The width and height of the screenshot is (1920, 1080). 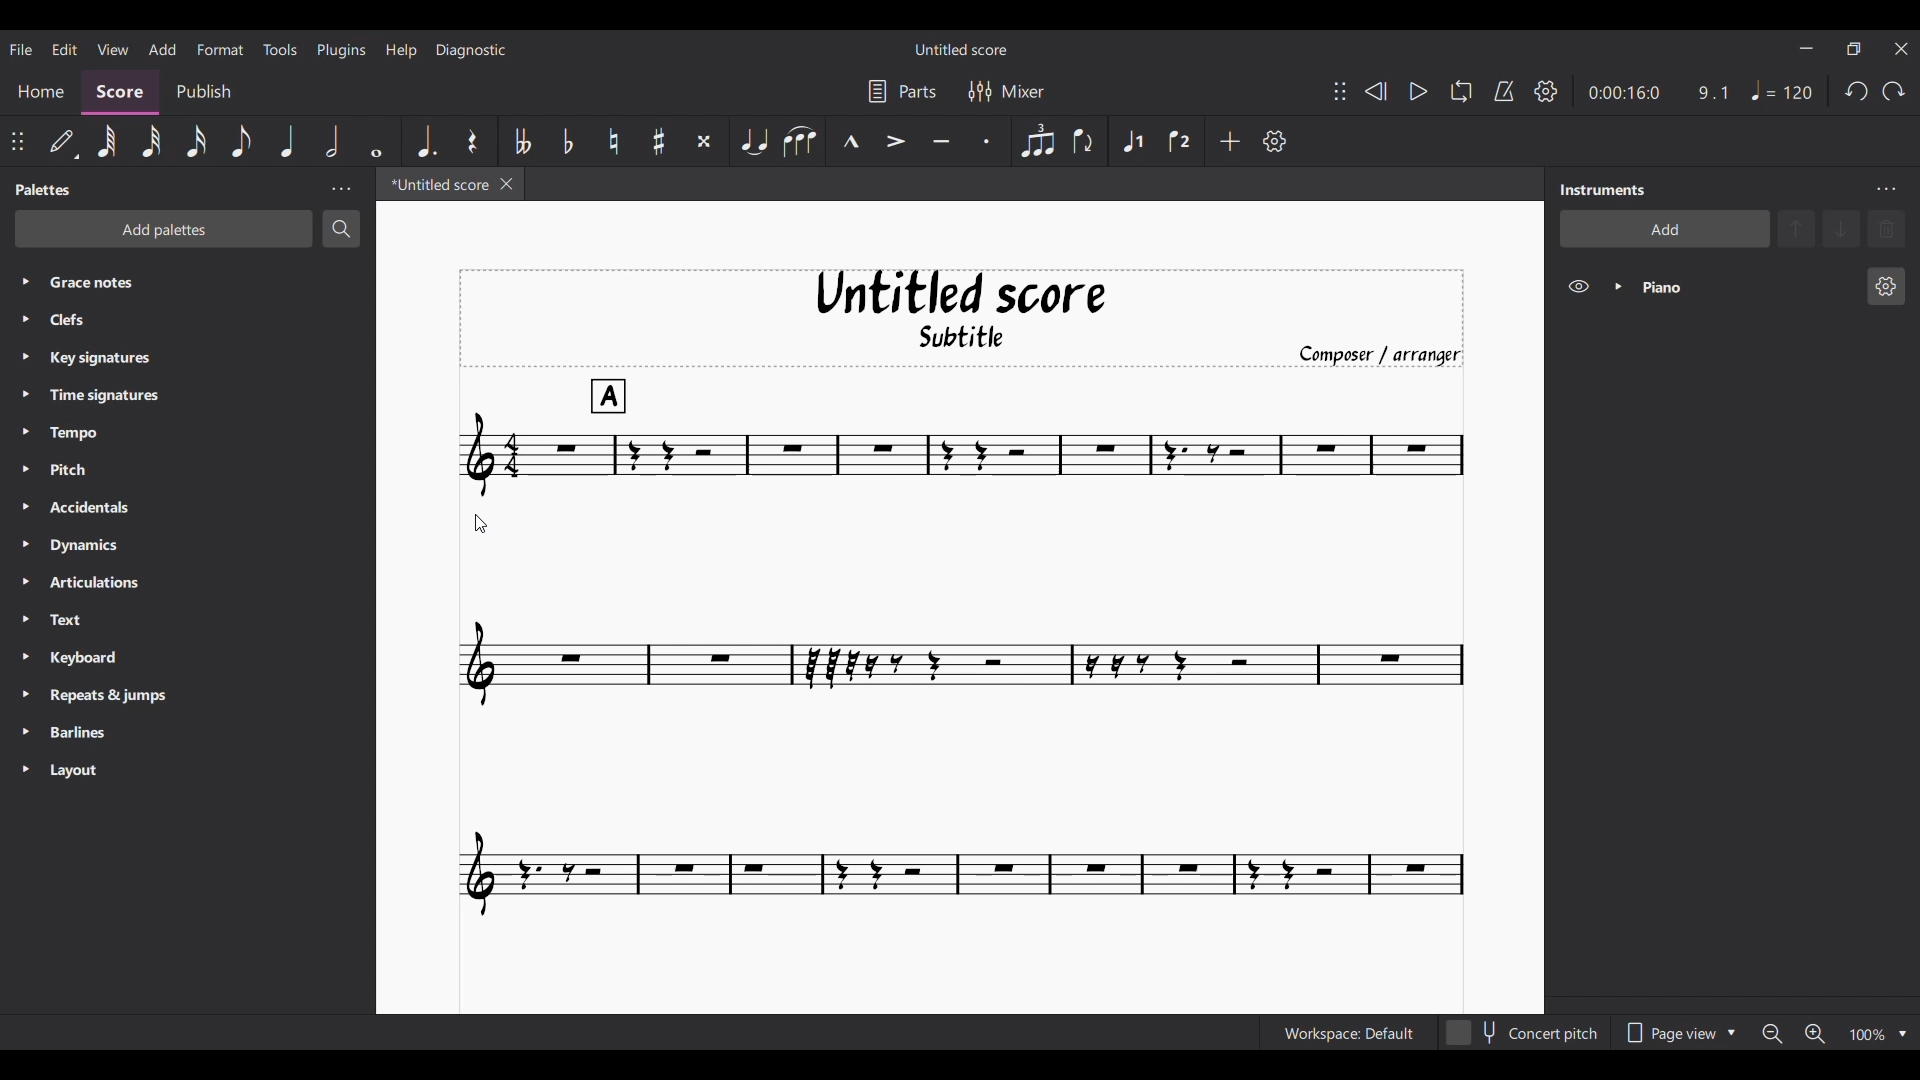 What do you see at coordinates (1348, 1032) in the screenshot?
I see `Current workspace settings` at bounding box center [1348, 1032].